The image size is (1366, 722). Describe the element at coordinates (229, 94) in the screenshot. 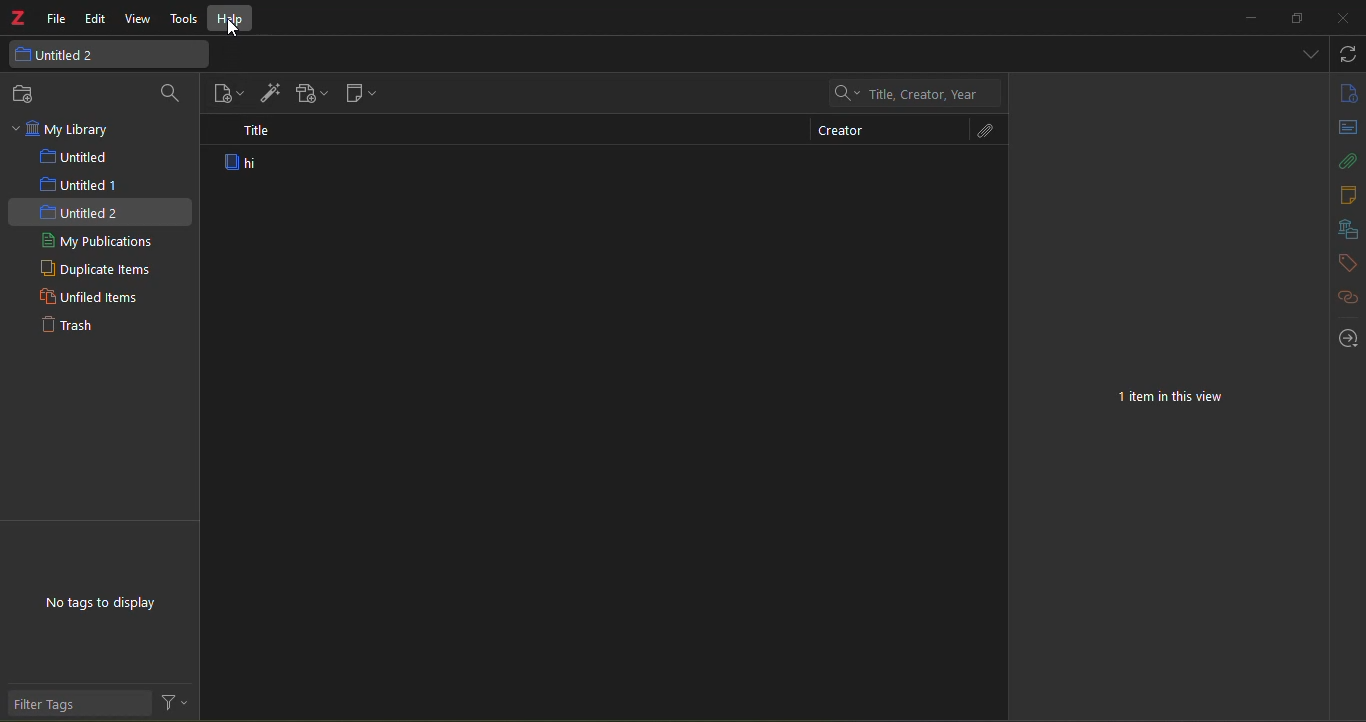

I see `new item` at that location.